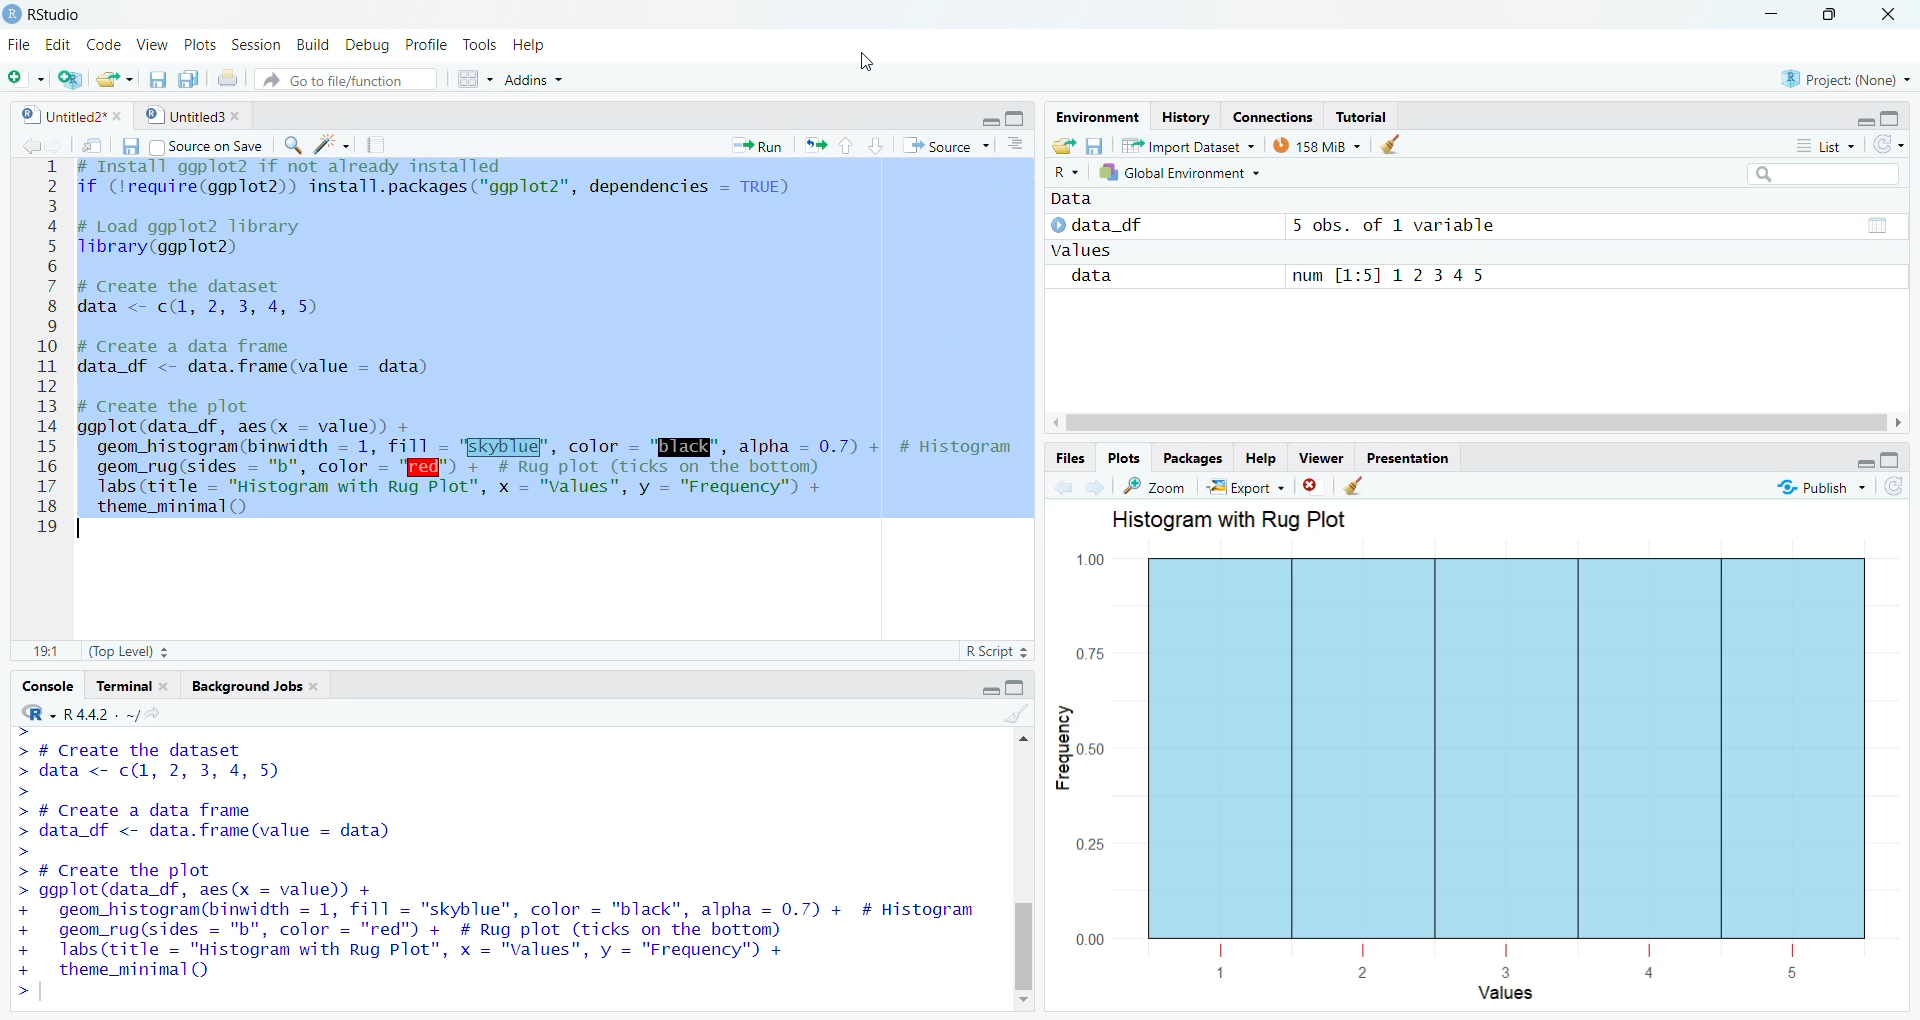 The height and width of the screenshot is (1020, 1920). Describe the element at coordinates (943, 147) in the screenshot. I see `Source` at that location.